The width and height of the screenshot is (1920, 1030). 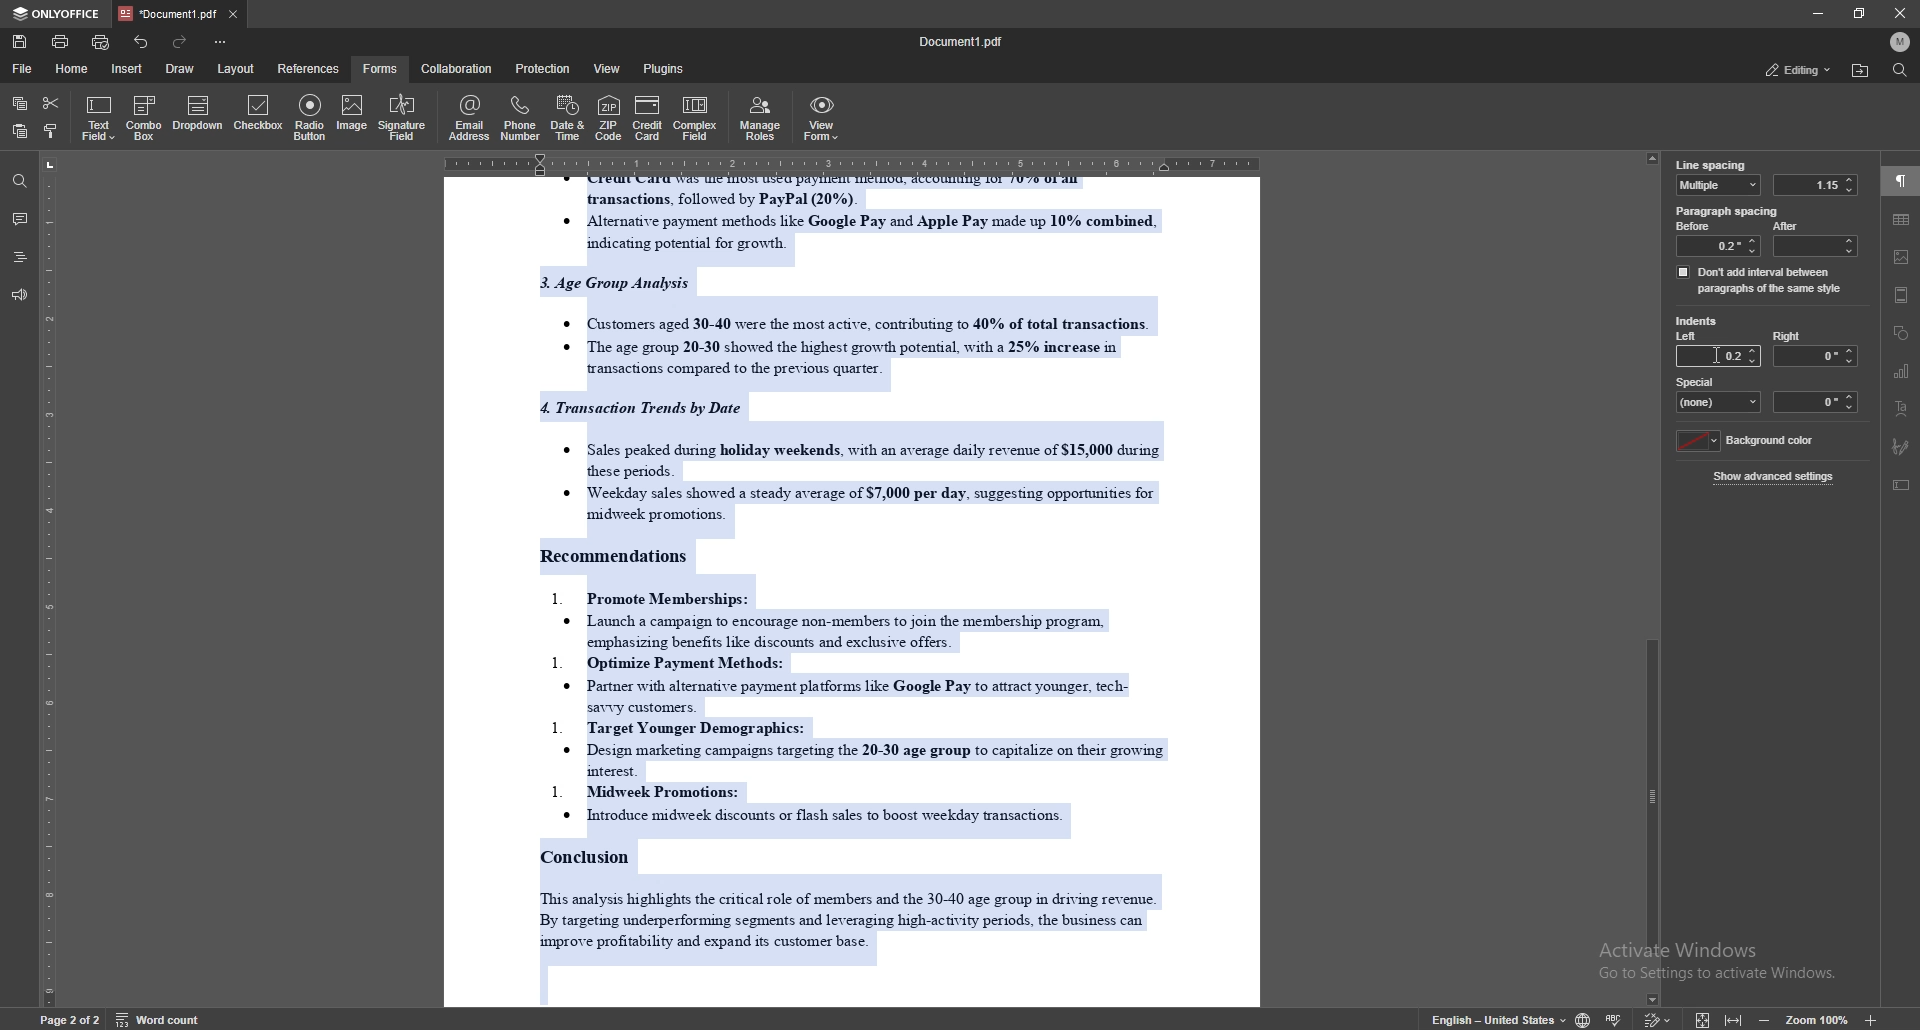 What do you see at coordinates (1869, 1020) in the screenshot?
I see `zoom in` at bounding box center [1869, 1020].